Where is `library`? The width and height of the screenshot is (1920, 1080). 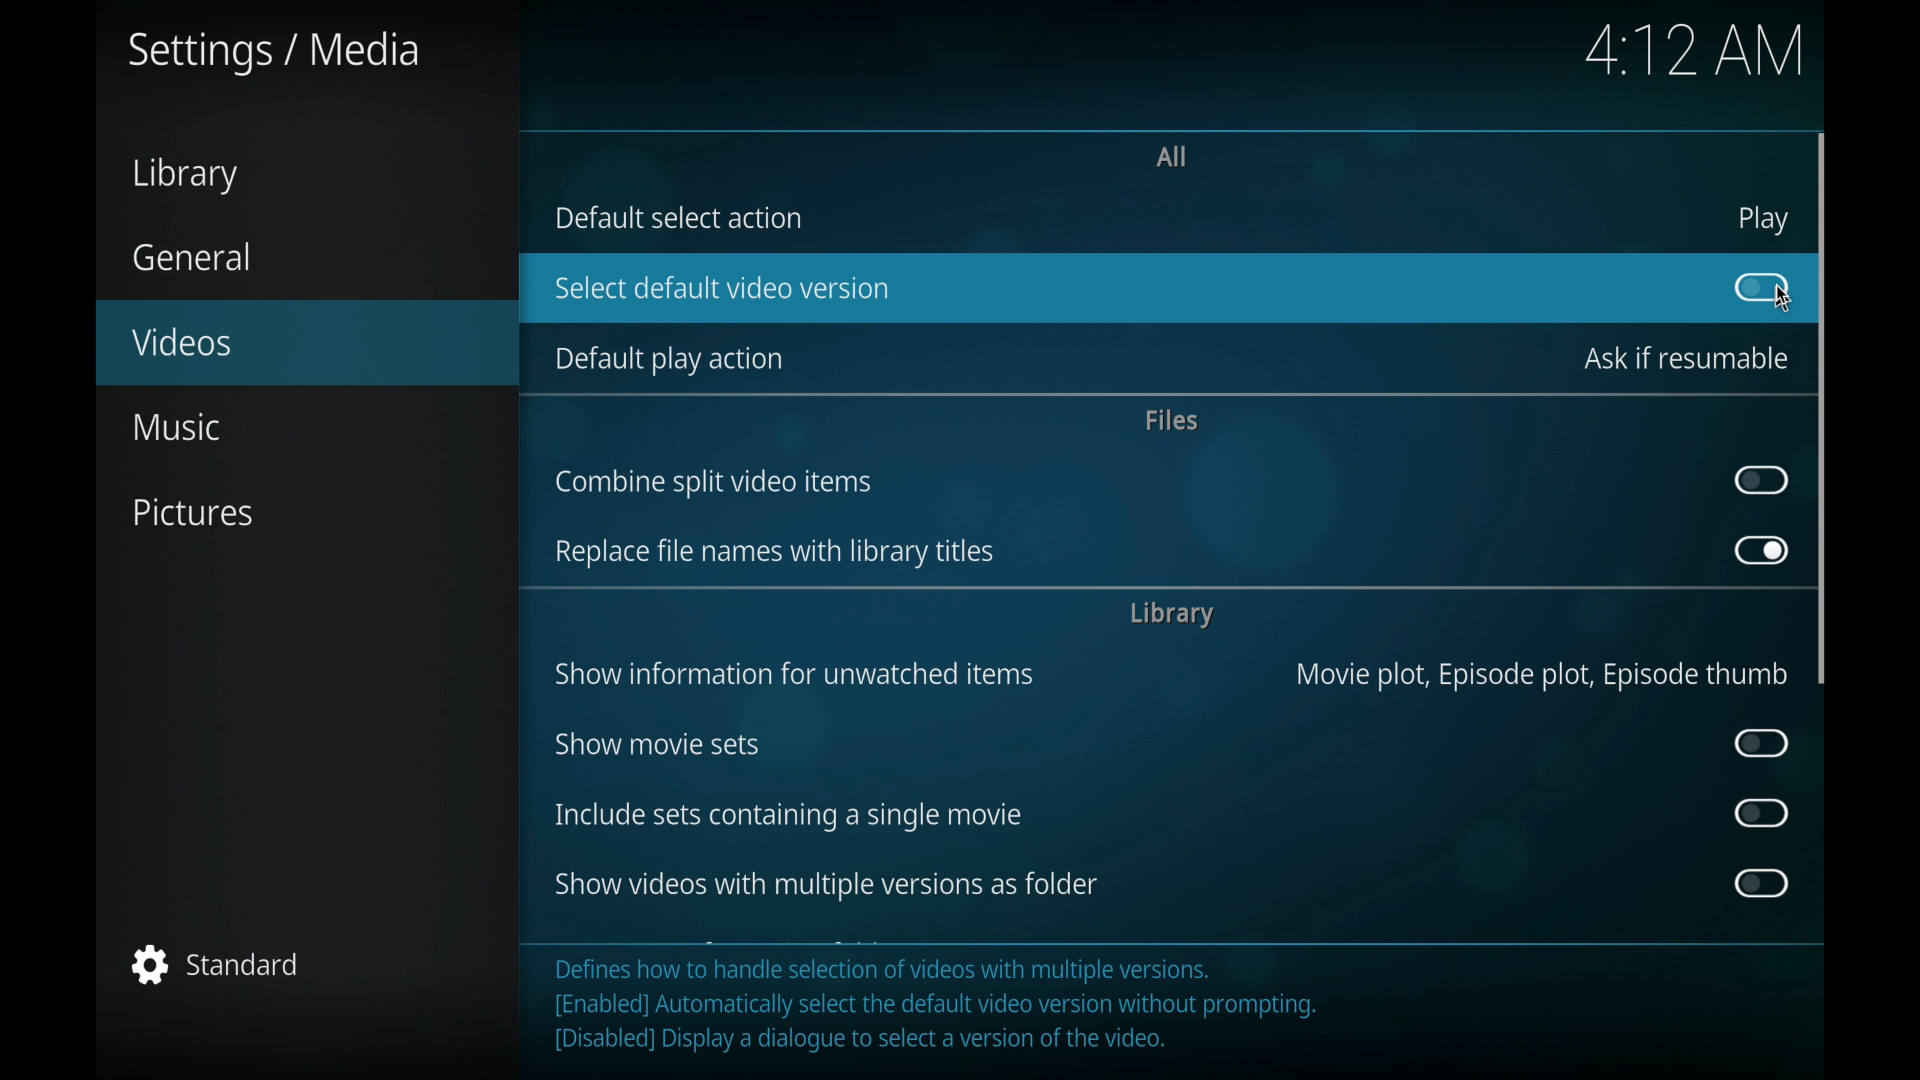 library is located at coordinates (181, 174).